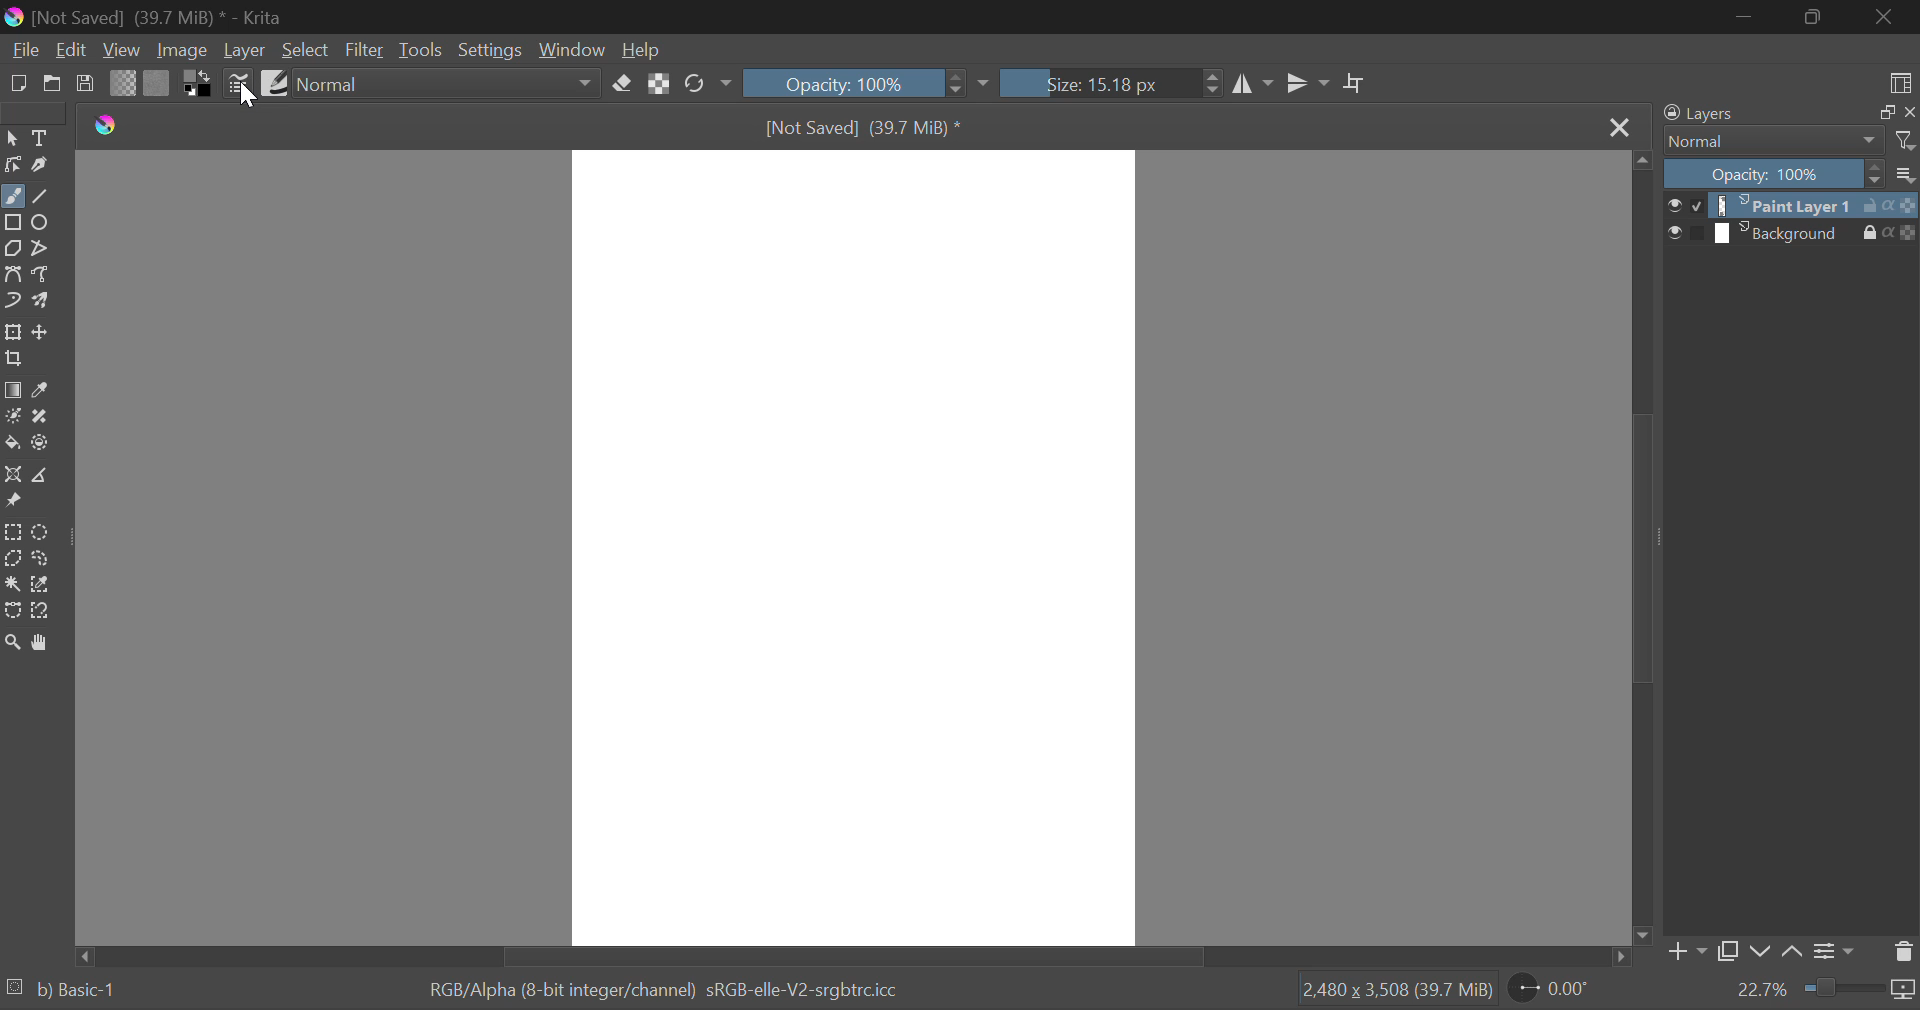  Describe the element at coordinates (1620, 126) in the screenshot. I see `Close` at that location.